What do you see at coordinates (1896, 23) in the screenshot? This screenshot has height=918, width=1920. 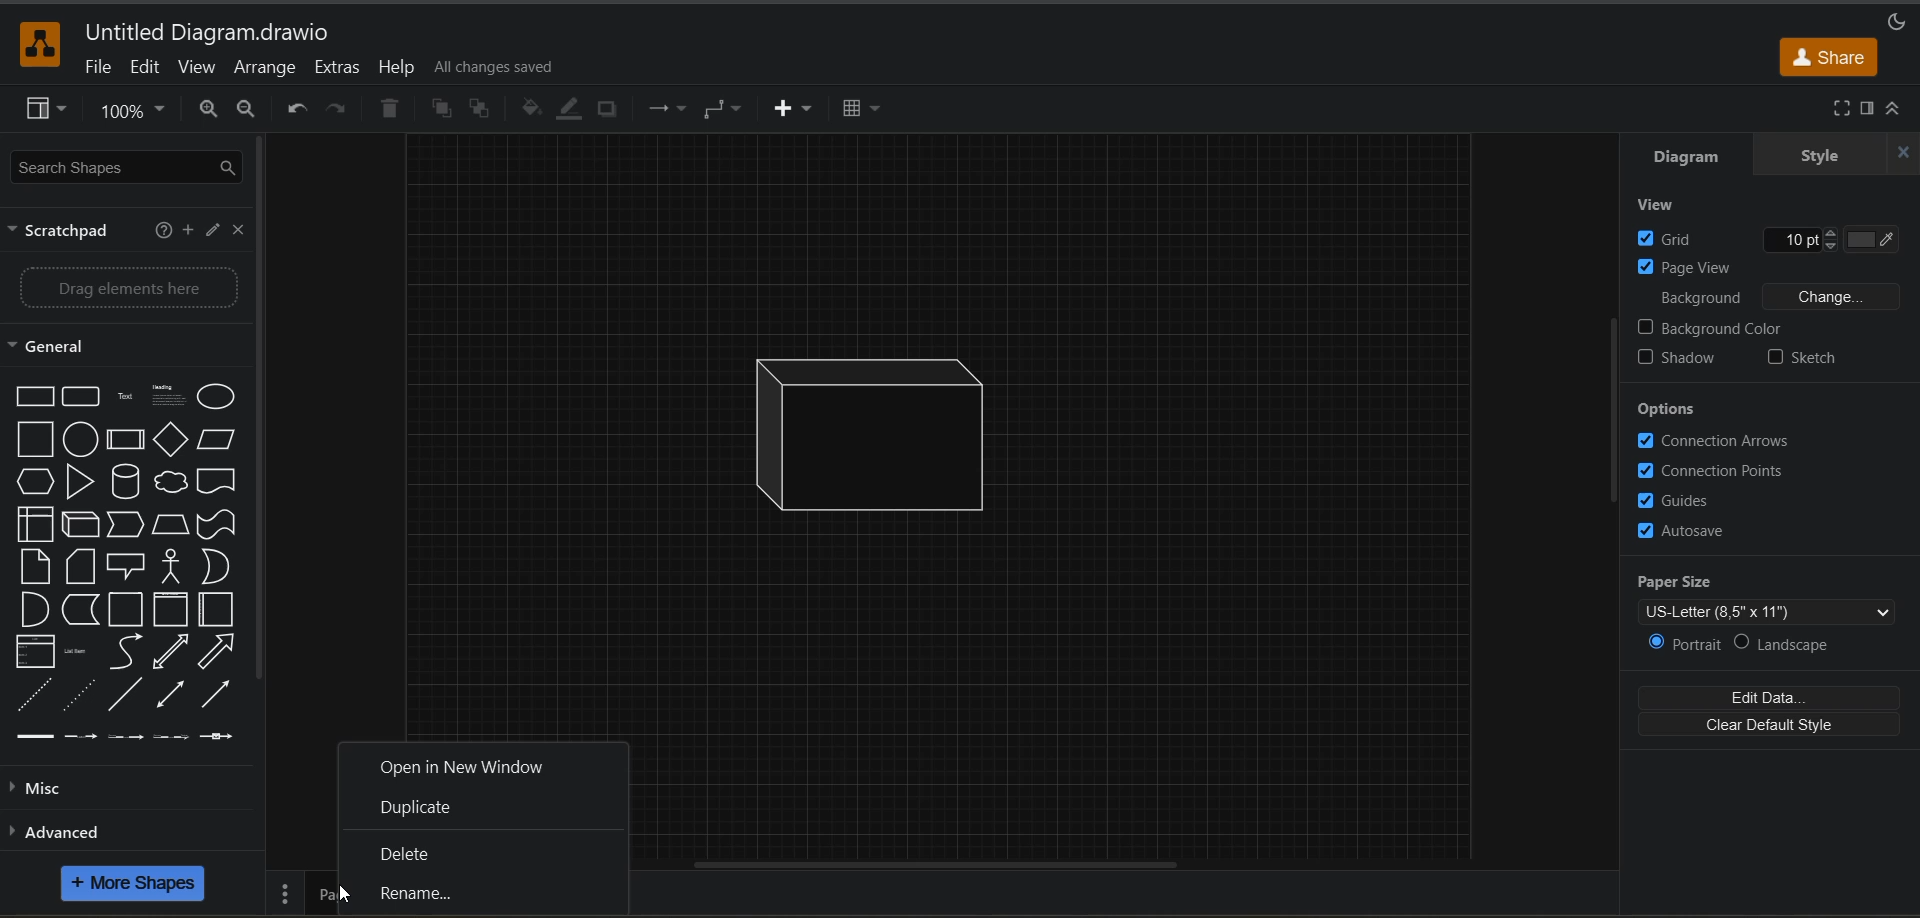 I see `appearance` at bounding box center [1896, 23].